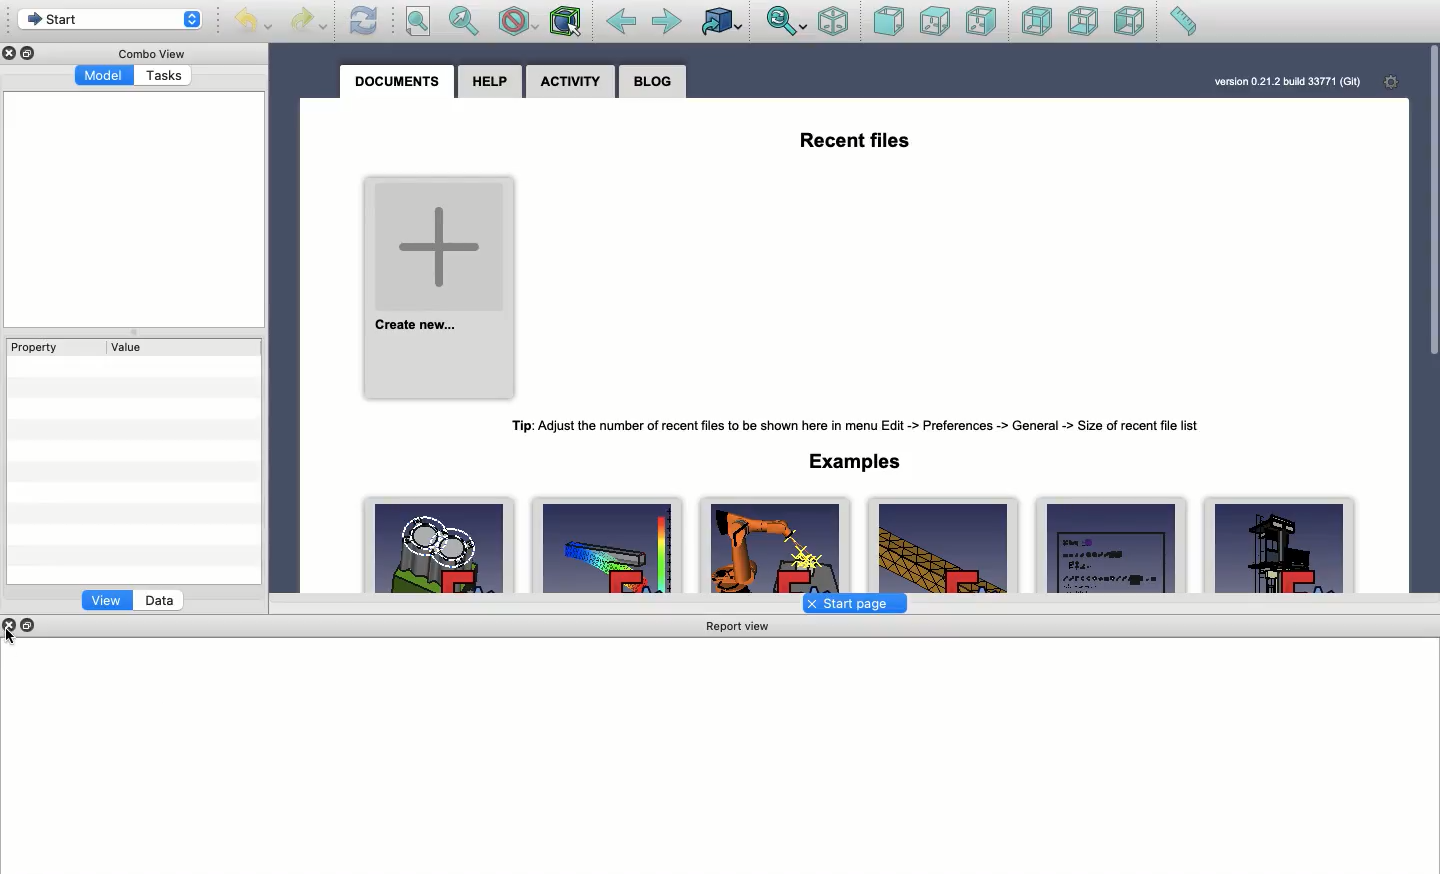  What do you see at coordinates (1393, 85) in the screenshot?
I see `Settings` at bounding box center [1393, 85].